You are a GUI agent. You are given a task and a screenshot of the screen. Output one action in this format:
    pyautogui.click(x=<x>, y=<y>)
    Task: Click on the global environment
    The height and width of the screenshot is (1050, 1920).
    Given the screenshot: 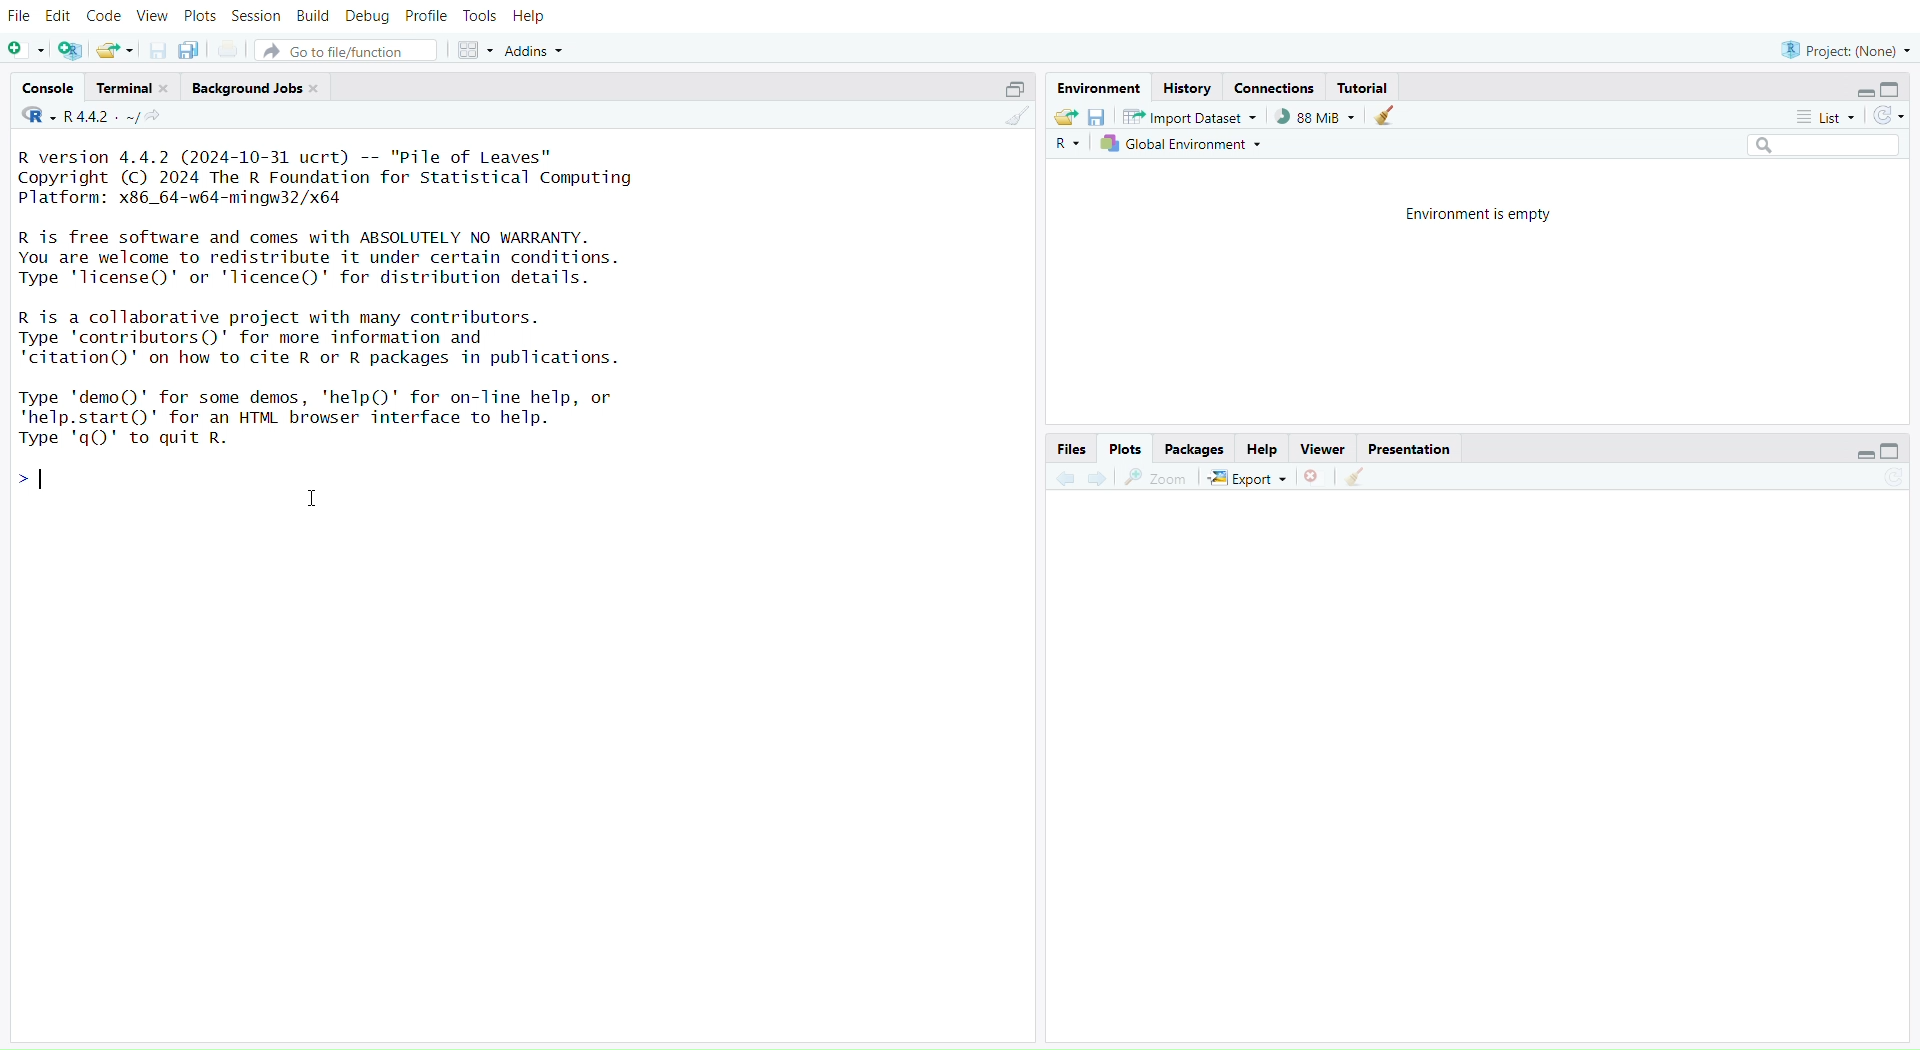 What is the action you would take?
    pyautogui.click(x=1184, y=145)
    